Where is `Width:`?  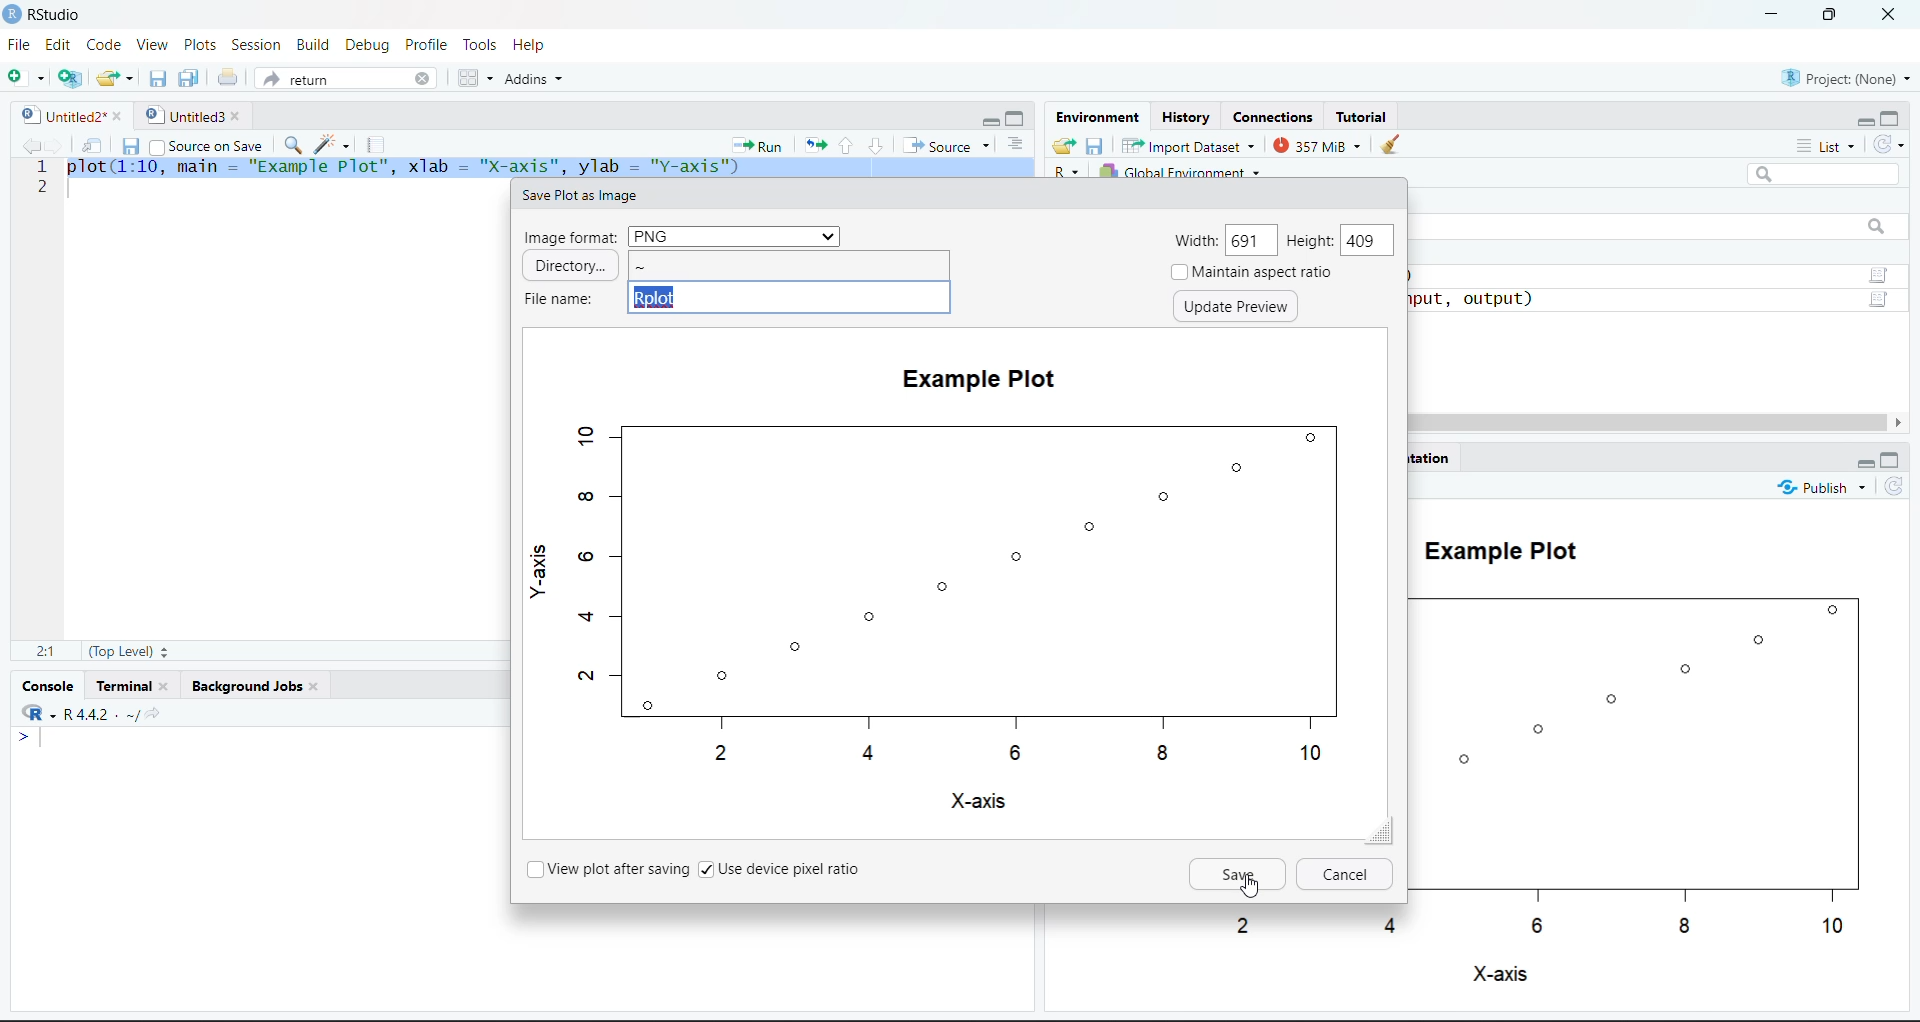 Width: is located at coordinates (1198, 242).